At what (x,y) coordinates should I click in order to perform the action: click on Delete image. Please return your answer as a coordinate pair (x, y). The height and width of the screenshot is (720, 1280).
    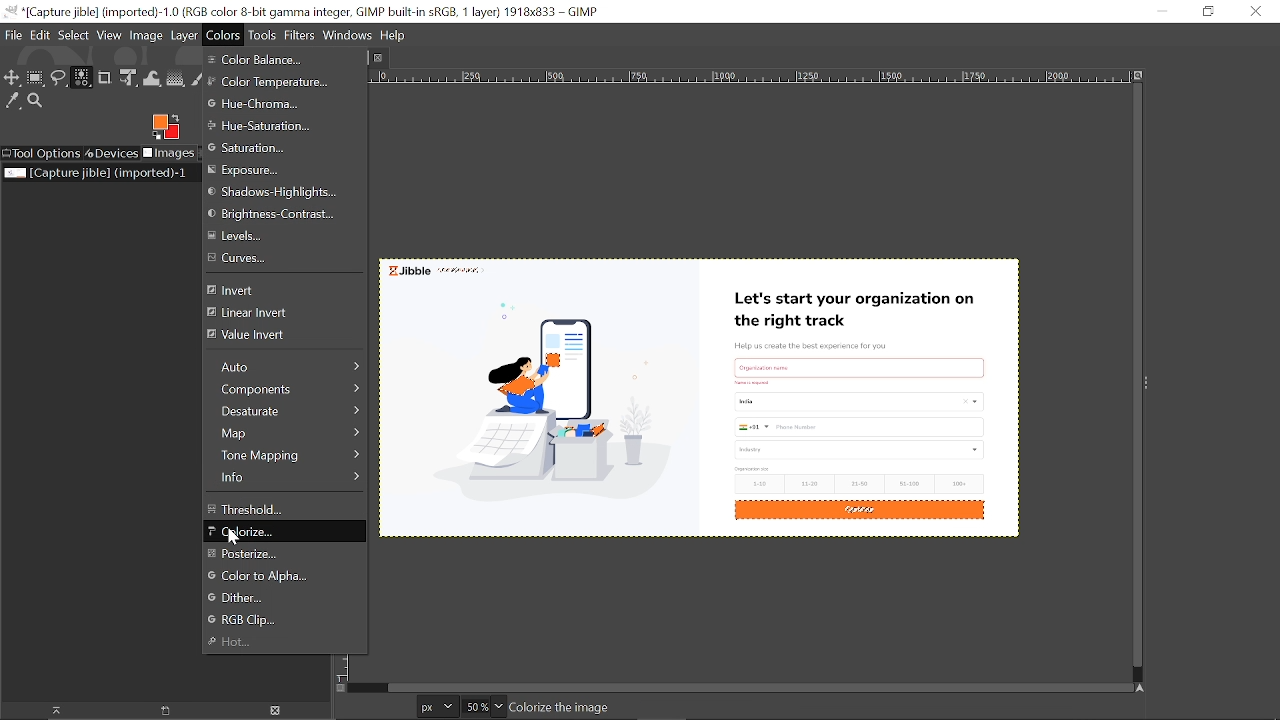
    Looking at the image, I should click on (277, 711).